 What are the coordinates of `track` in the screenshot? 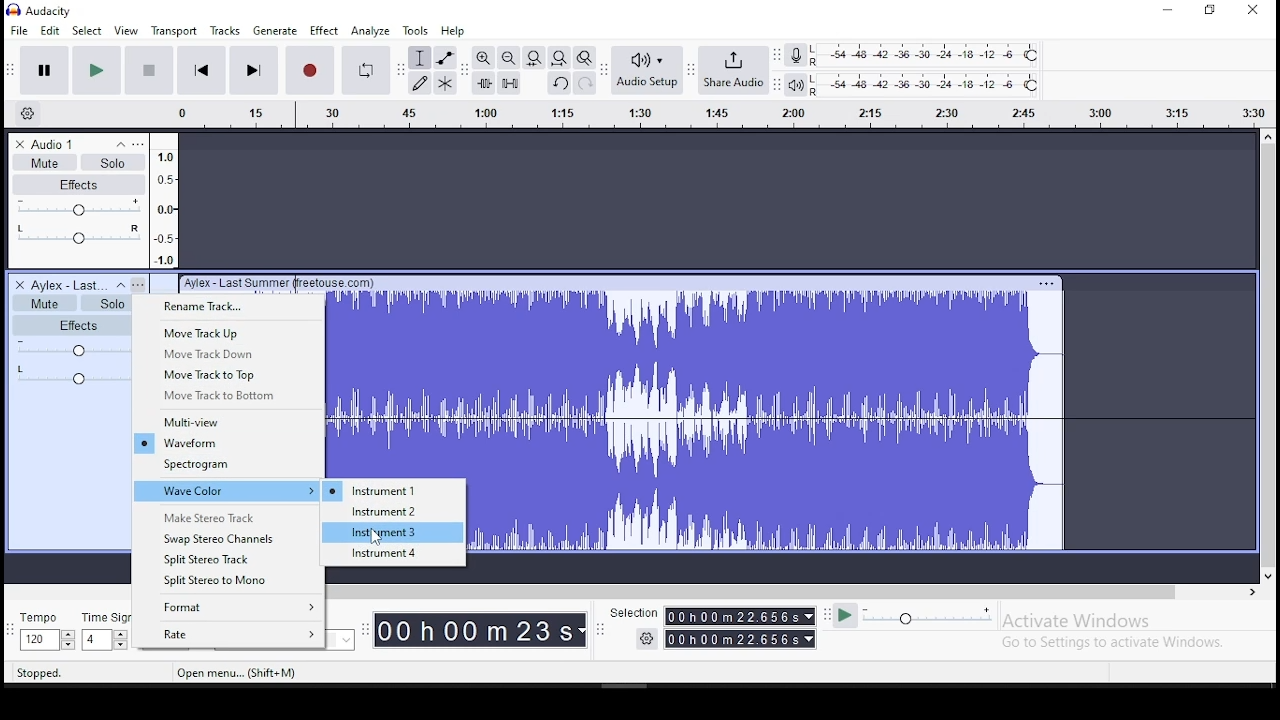 It's located at (863, 412).